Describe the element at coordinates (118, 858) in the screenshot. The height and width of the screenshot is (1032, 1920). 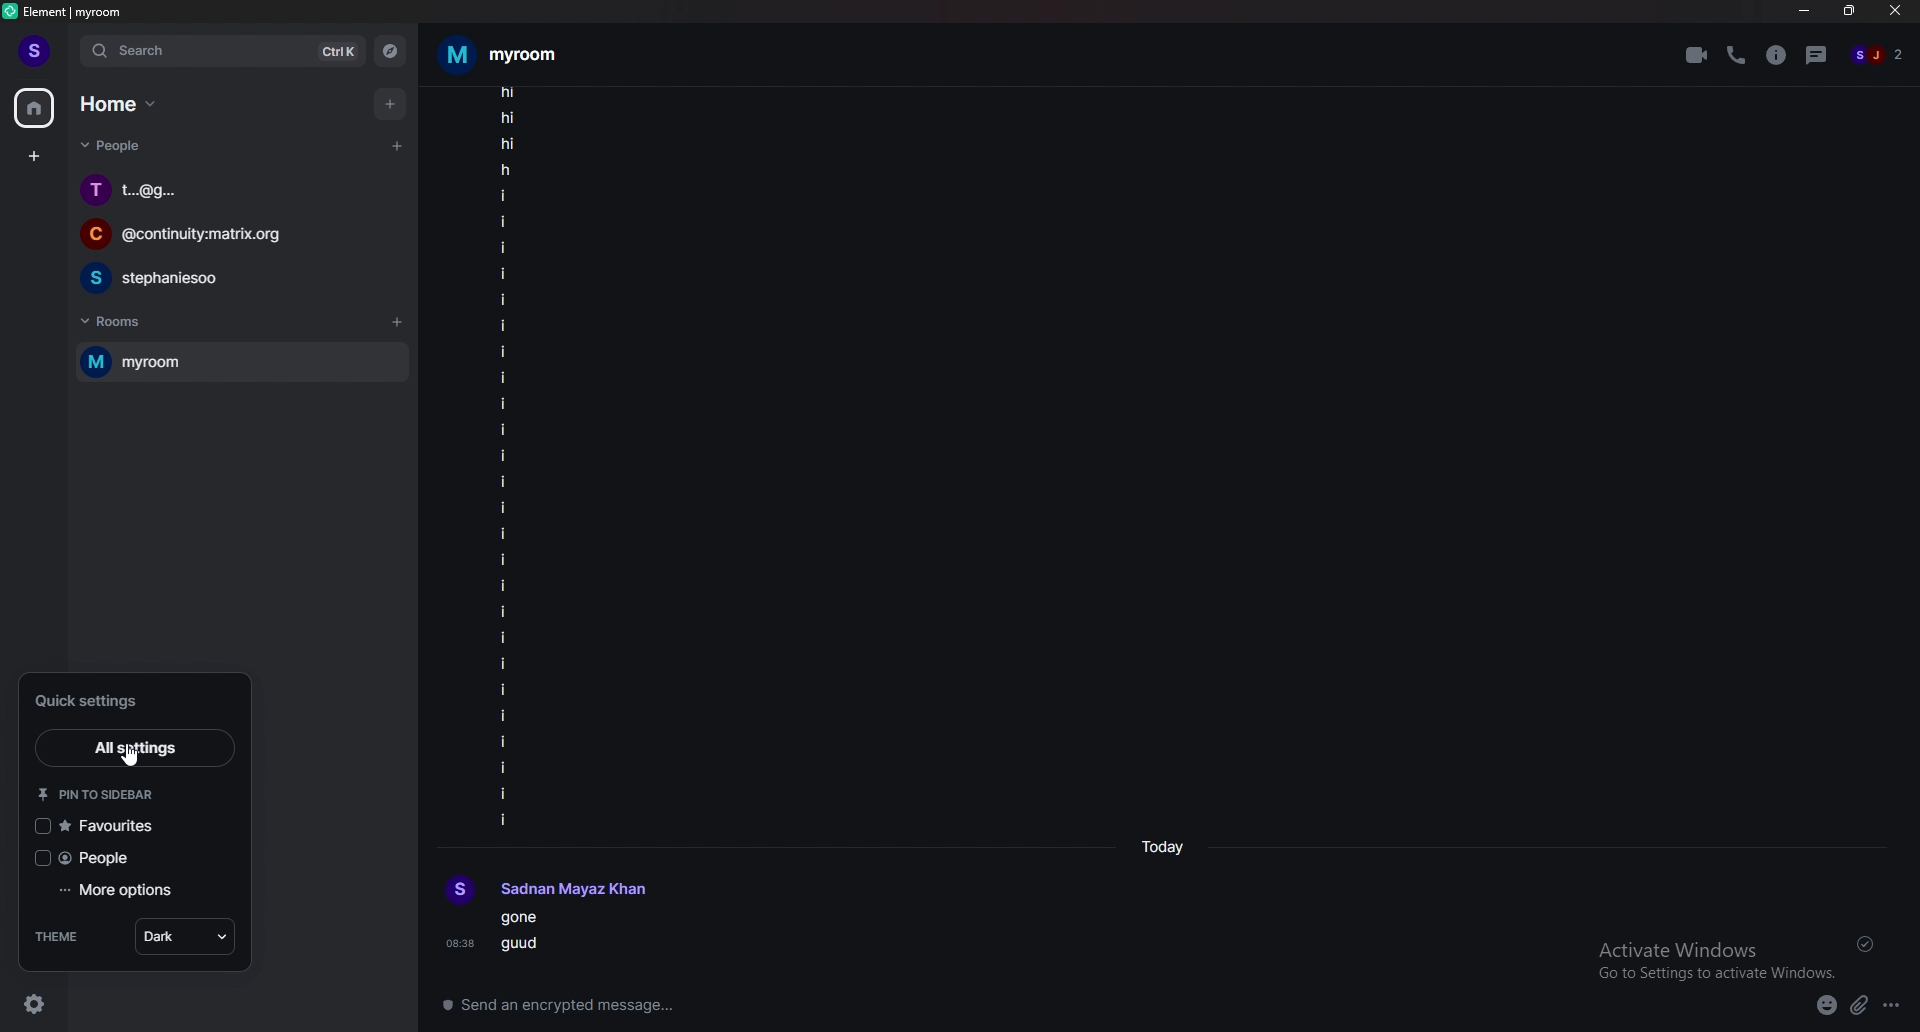
I see `people` at that location.